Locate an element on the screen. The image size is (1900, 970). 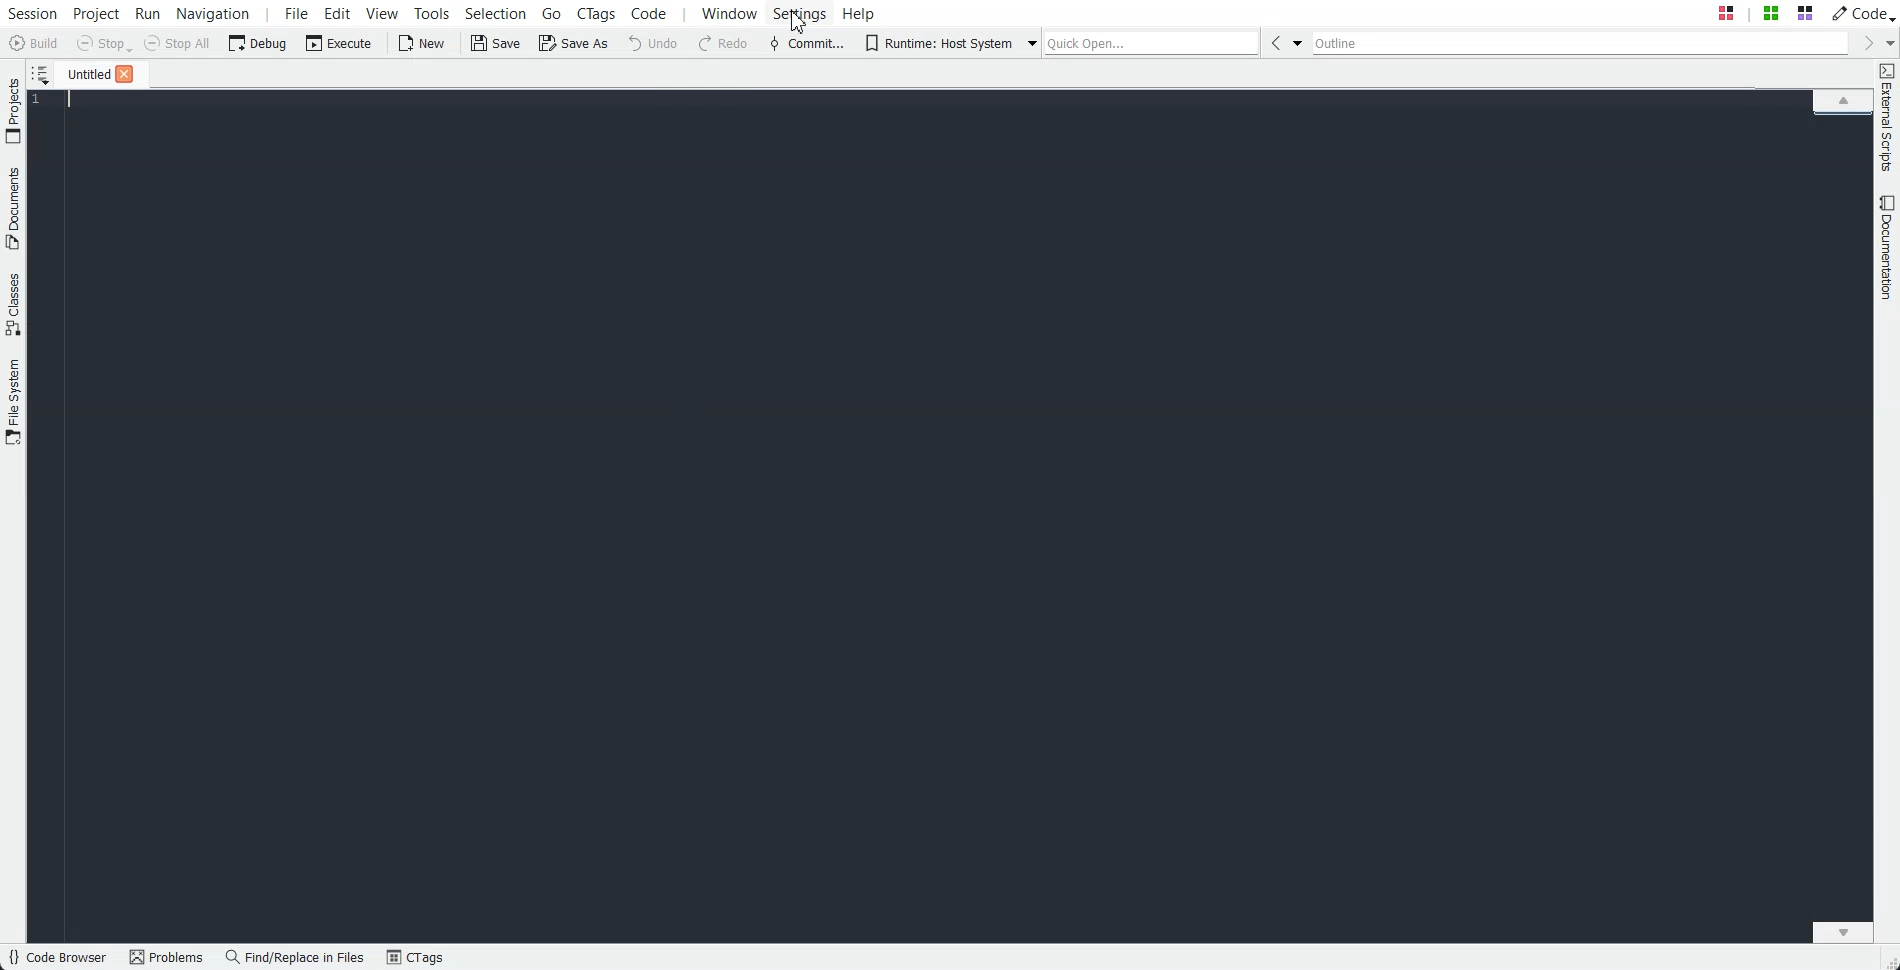
Text Cursor is located at coordinates (72, 100).